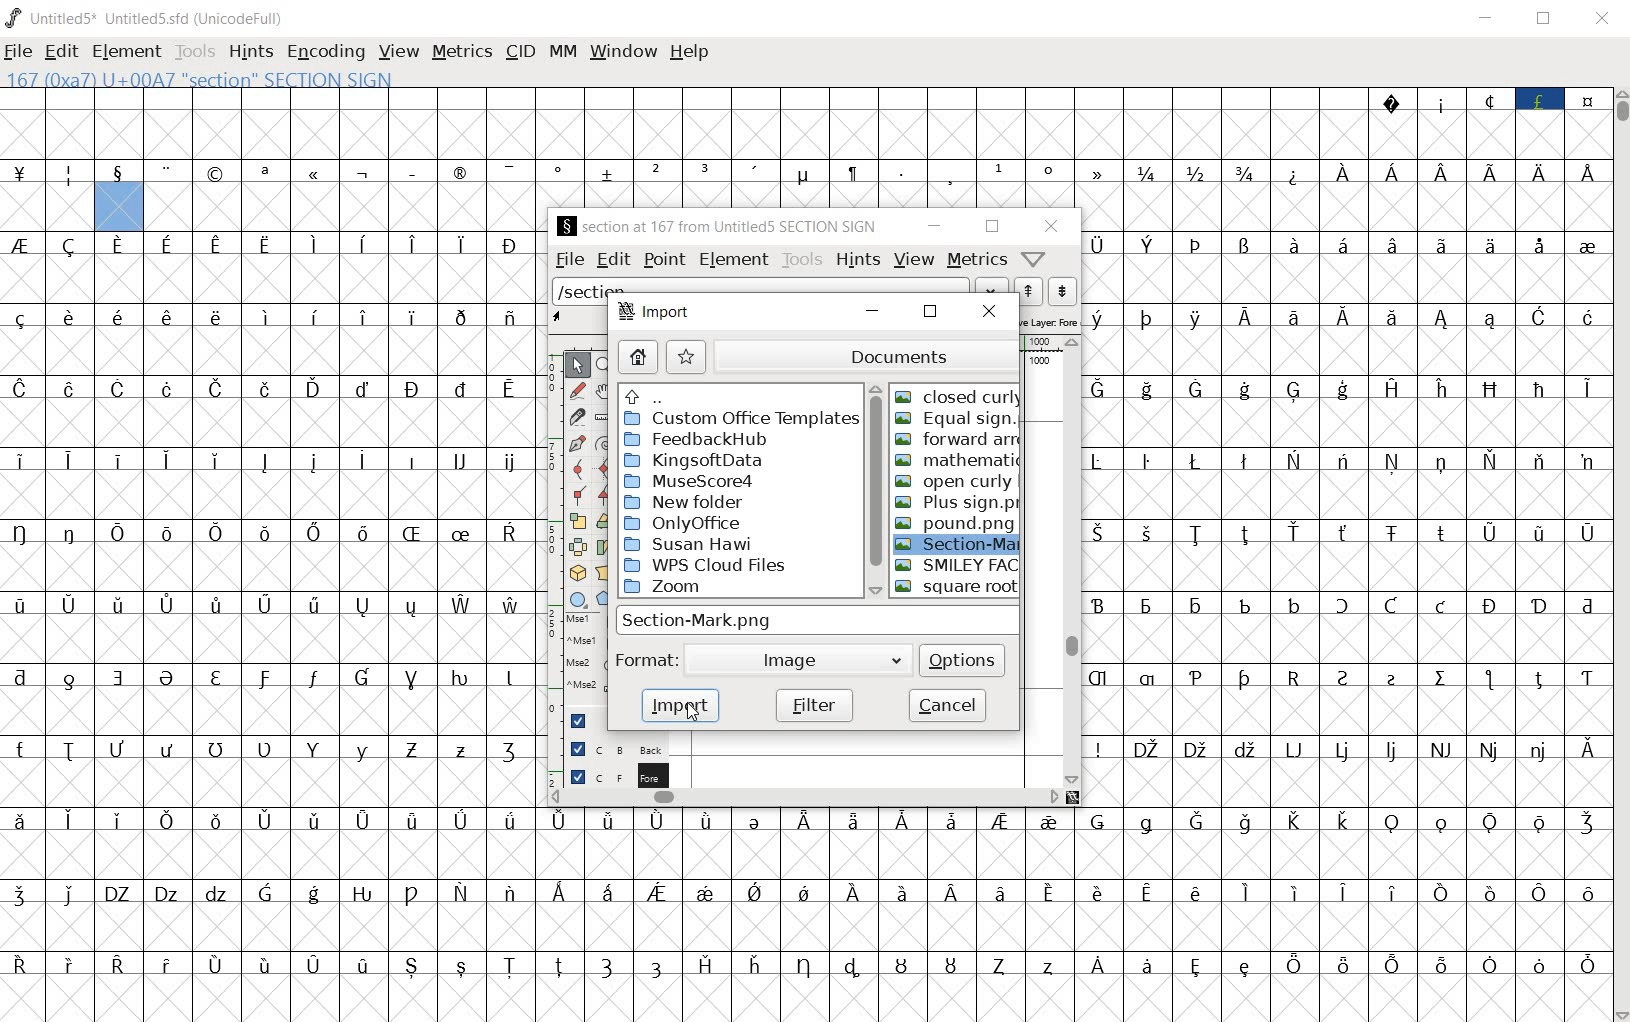 The width and height of the screenshot is (1630, 1022). What do you see at coordinates (1346, 710) in the screenshot?
I see `empty cells` at bounding box center [1346, 710].